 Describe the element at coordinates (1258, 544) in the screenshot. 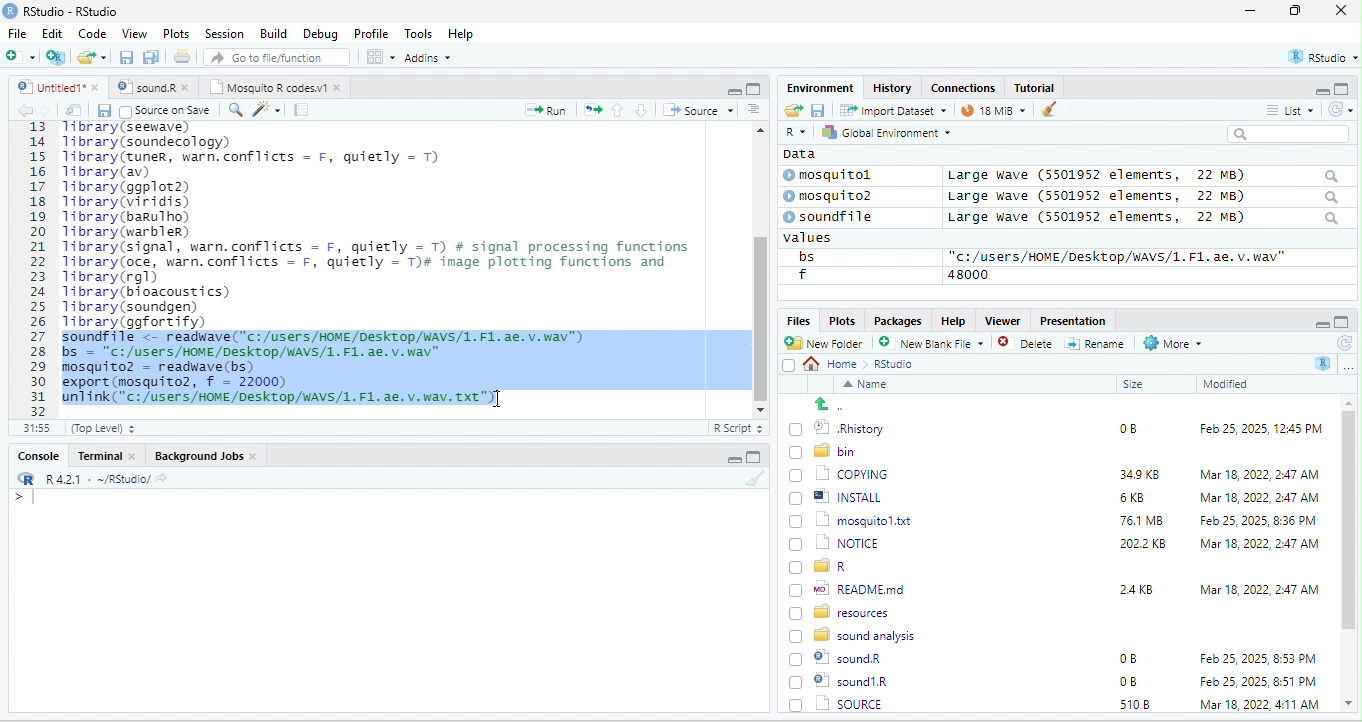

I see `‘Mar 18, 2022, 2:47 AM` at that location.